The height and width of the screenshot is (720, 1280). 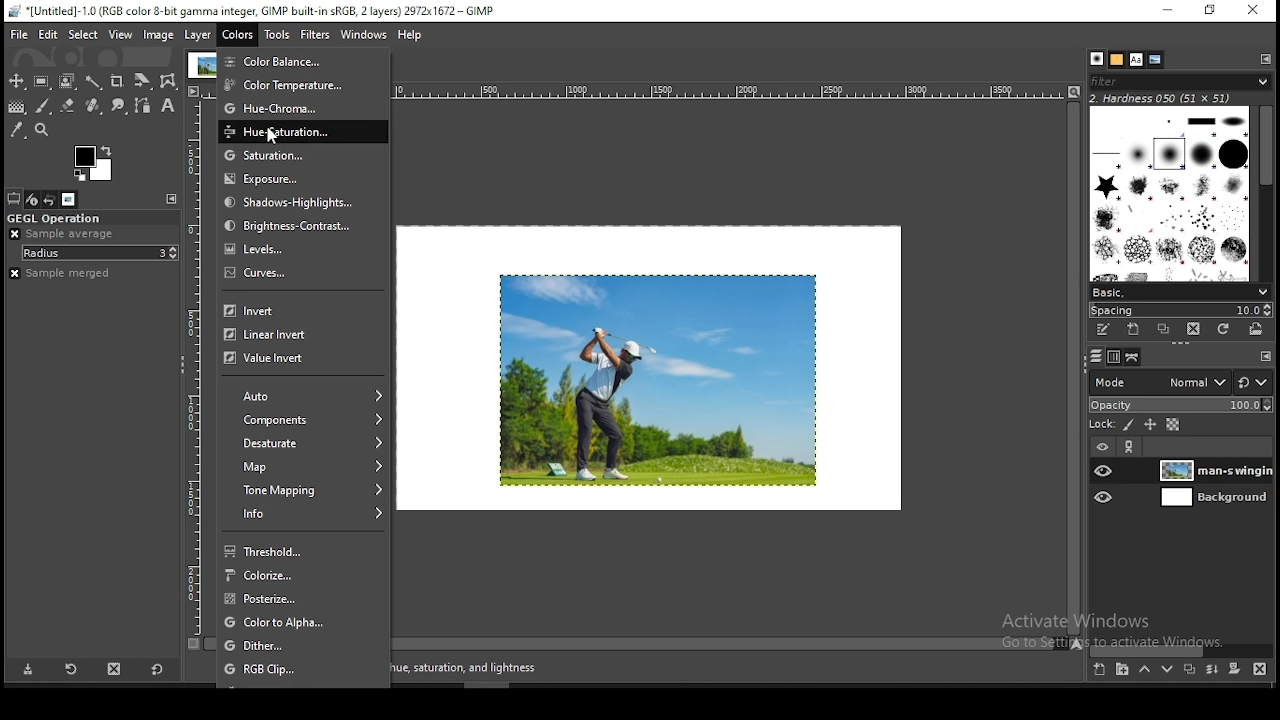 I want to click on layer visibility on/off, so click(x=1102, y=471).